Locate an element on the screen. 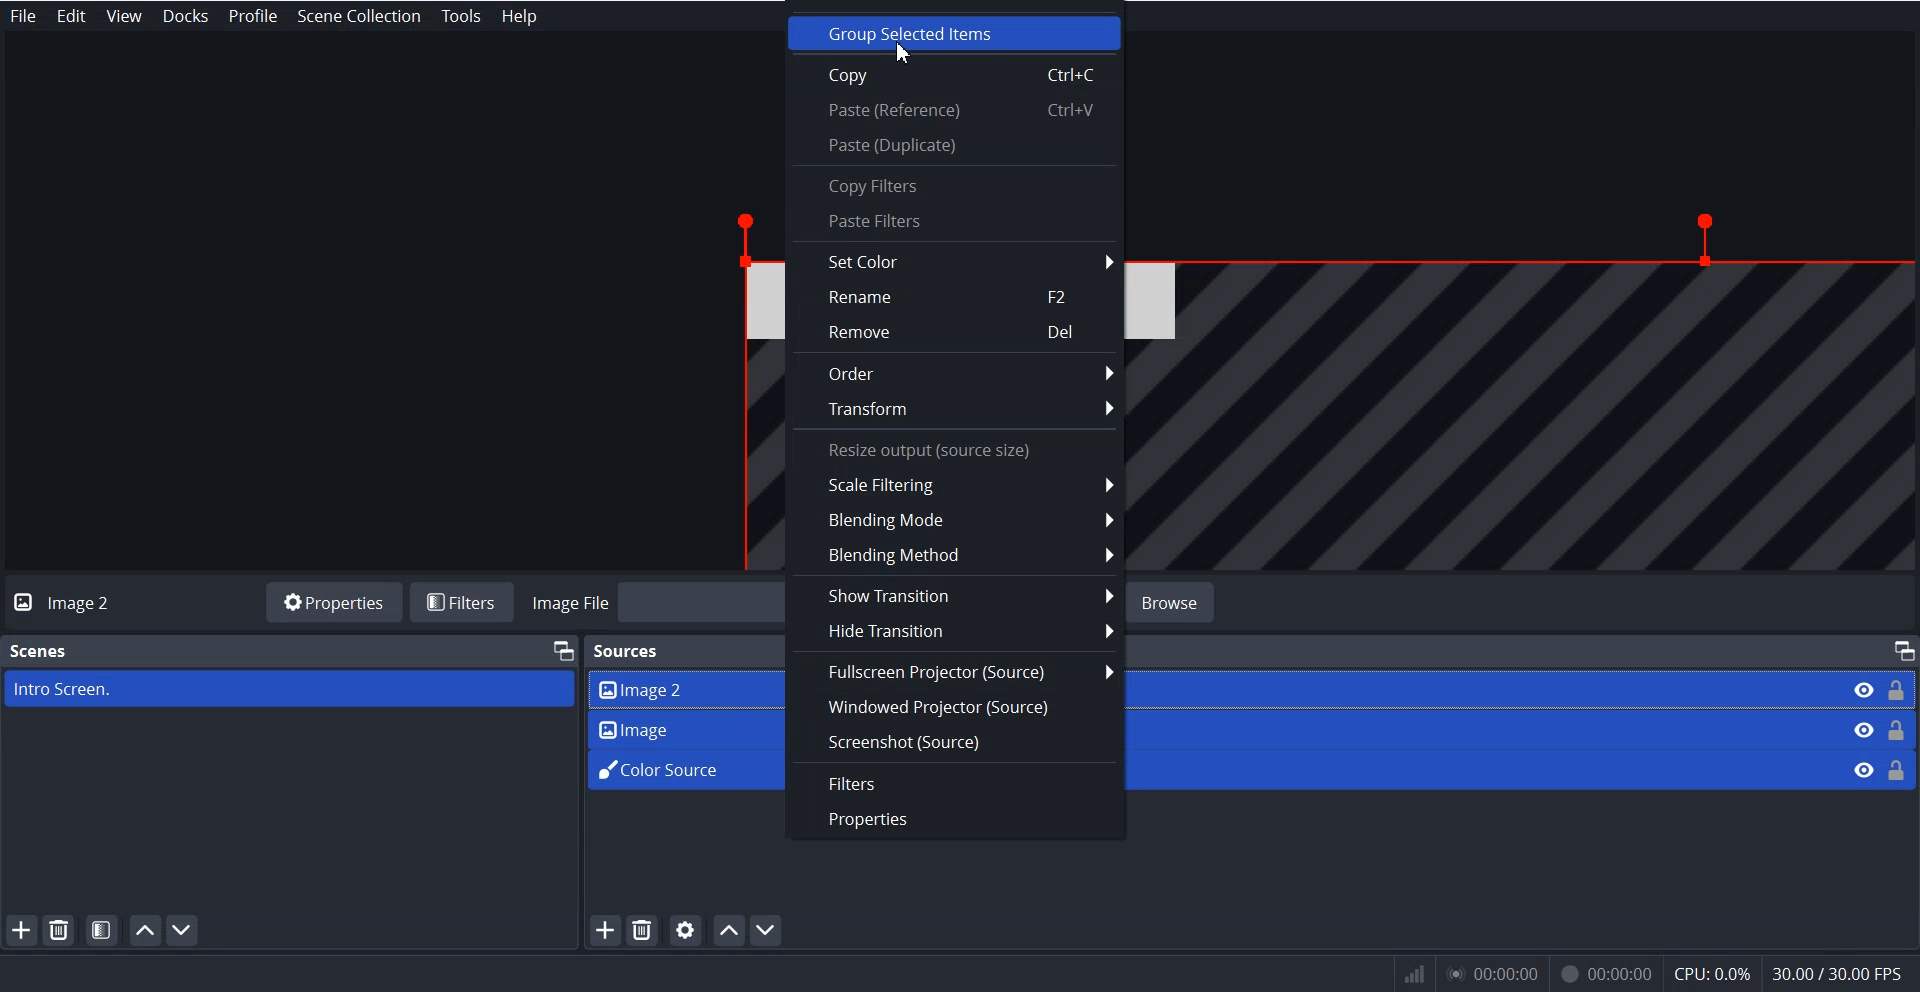 The height and width of the screenshot is (992, 1920). cpu is located at coordinates (1711, 971).